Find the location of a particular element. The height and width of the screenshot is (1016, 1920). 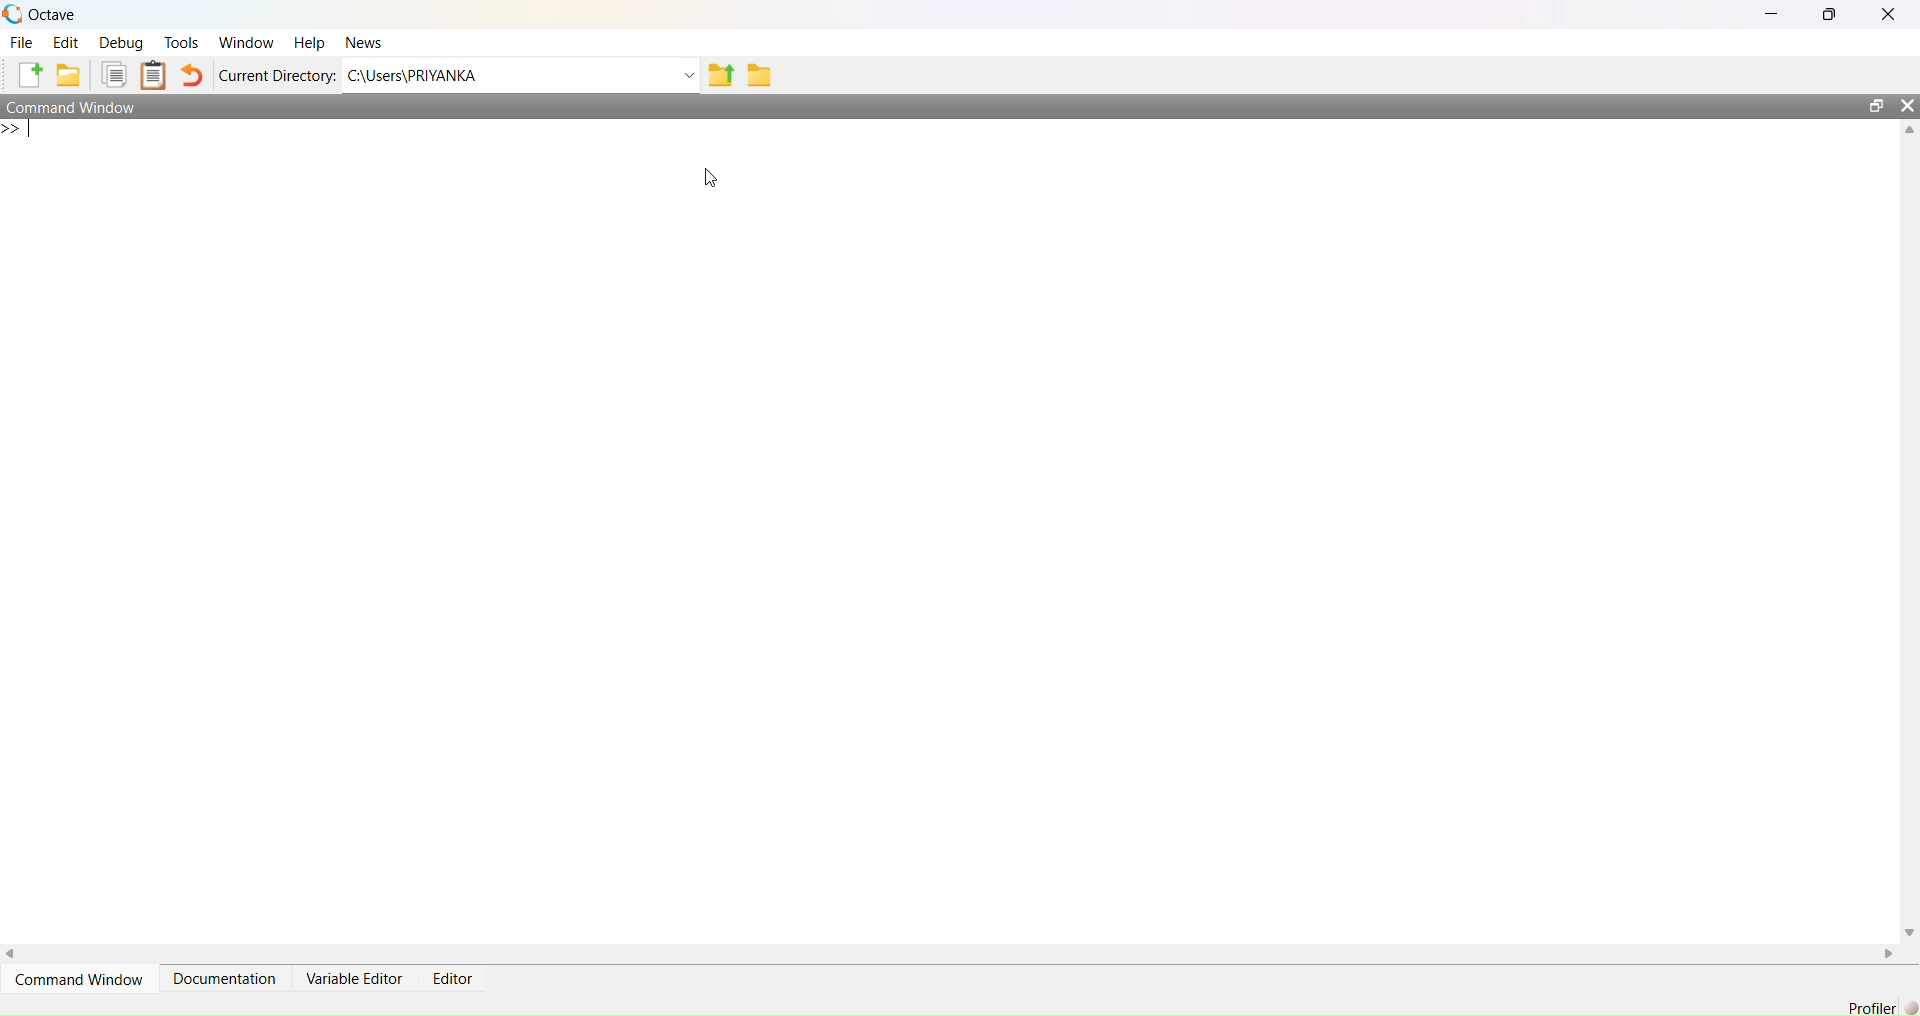

New script is located at coordinates (25, 75).